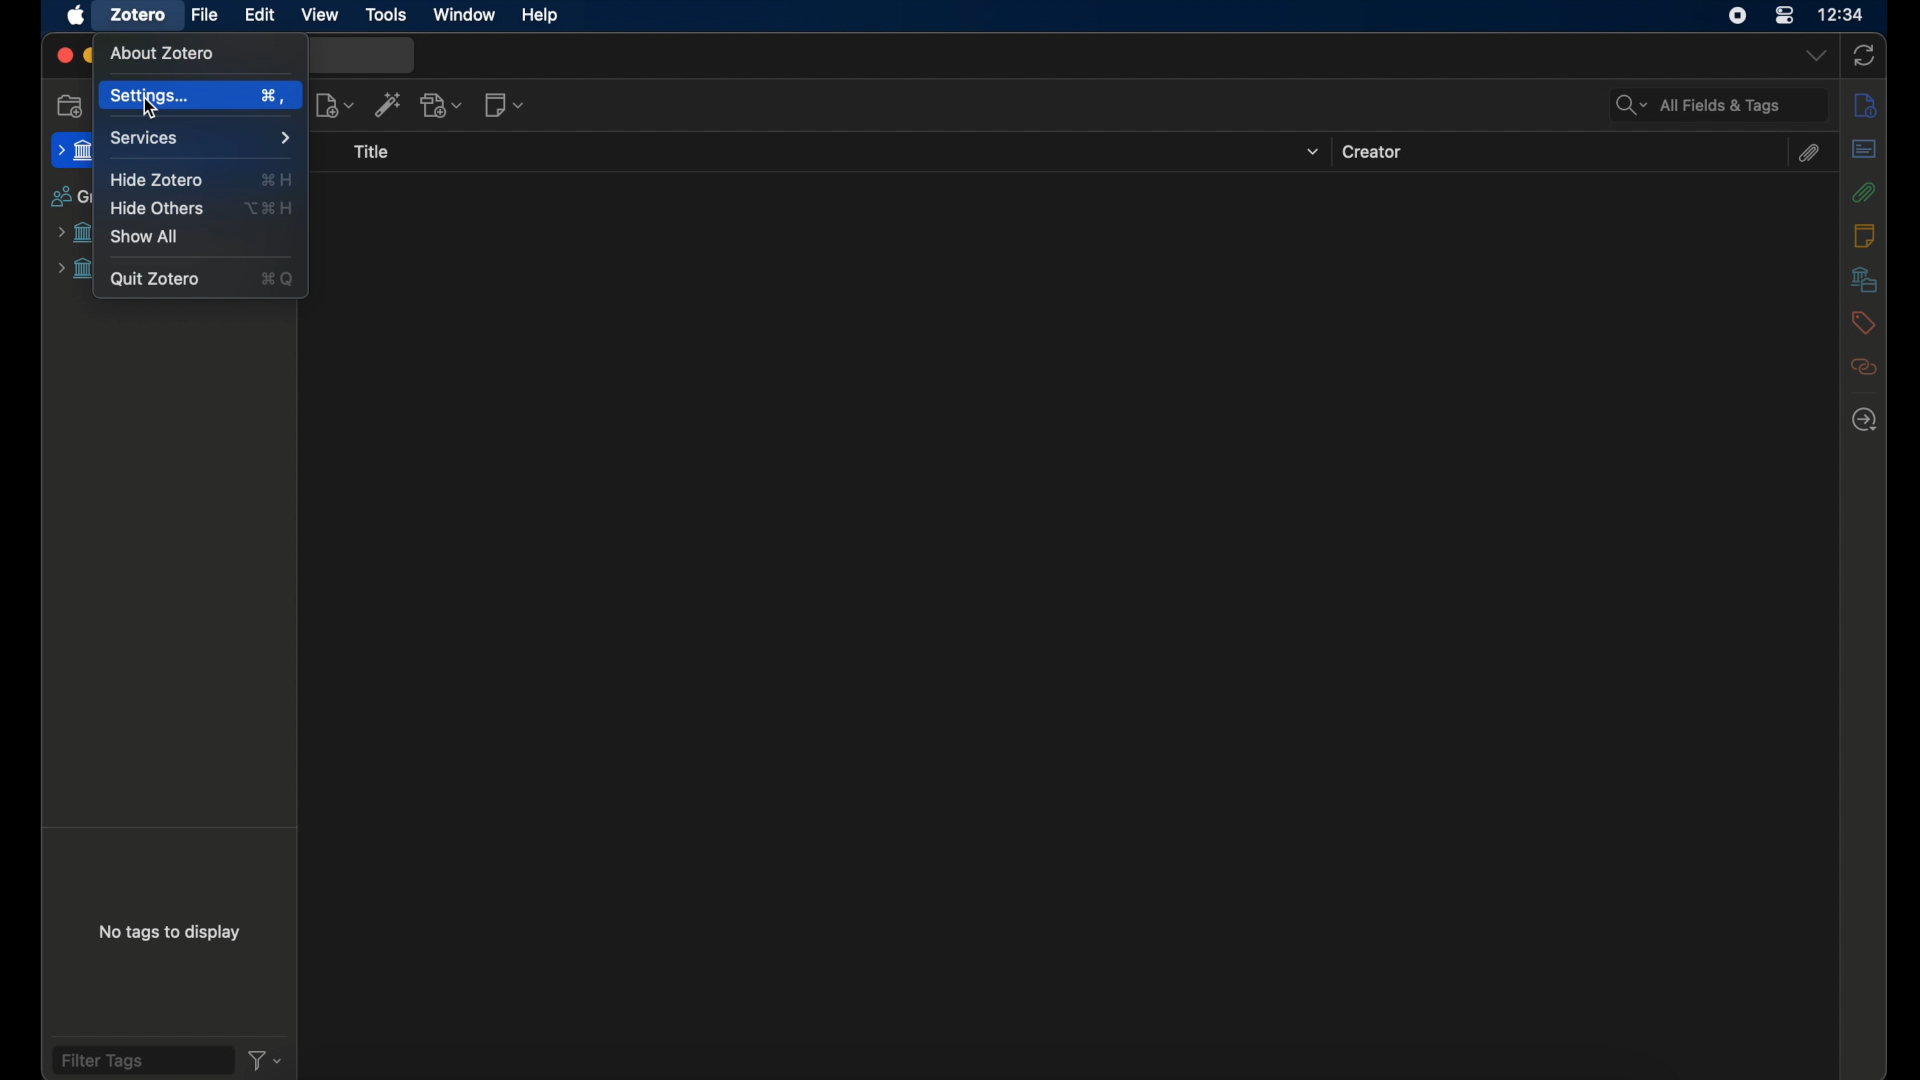  I want to click on sync, so click(1865, 55).